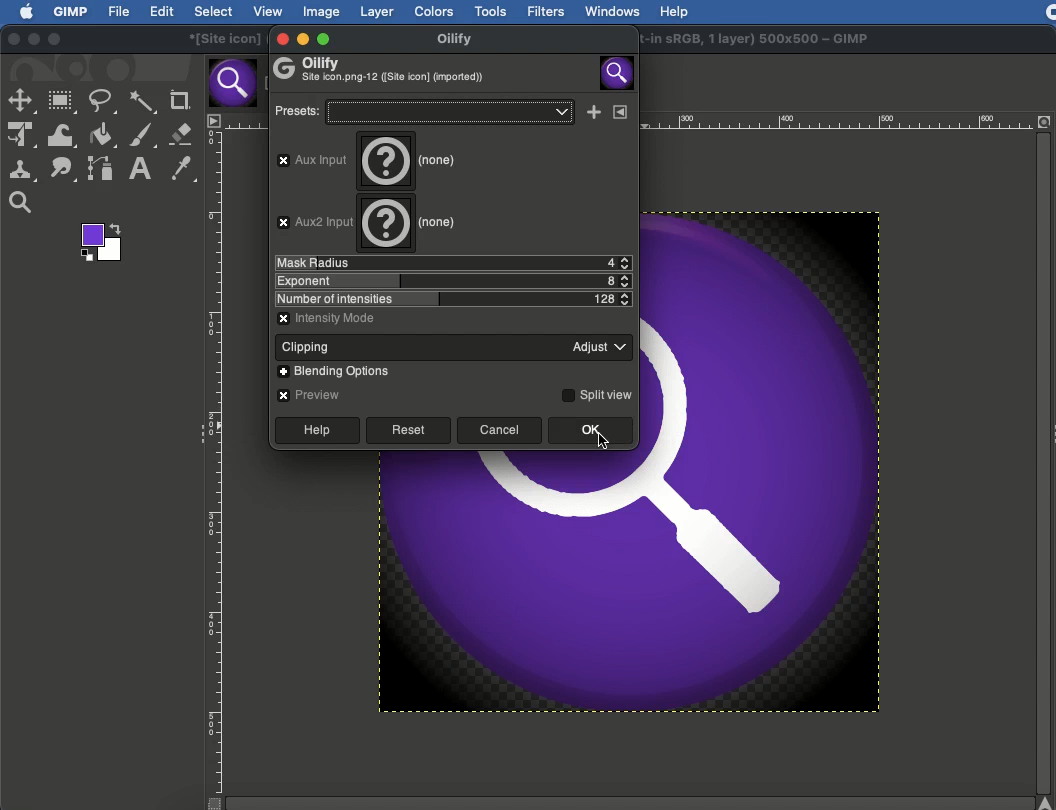 The height and width of the screenshot is (810, 1056). Describe the element at coordinates (849, 119) in the screenshot. I see `Scale` at that location.